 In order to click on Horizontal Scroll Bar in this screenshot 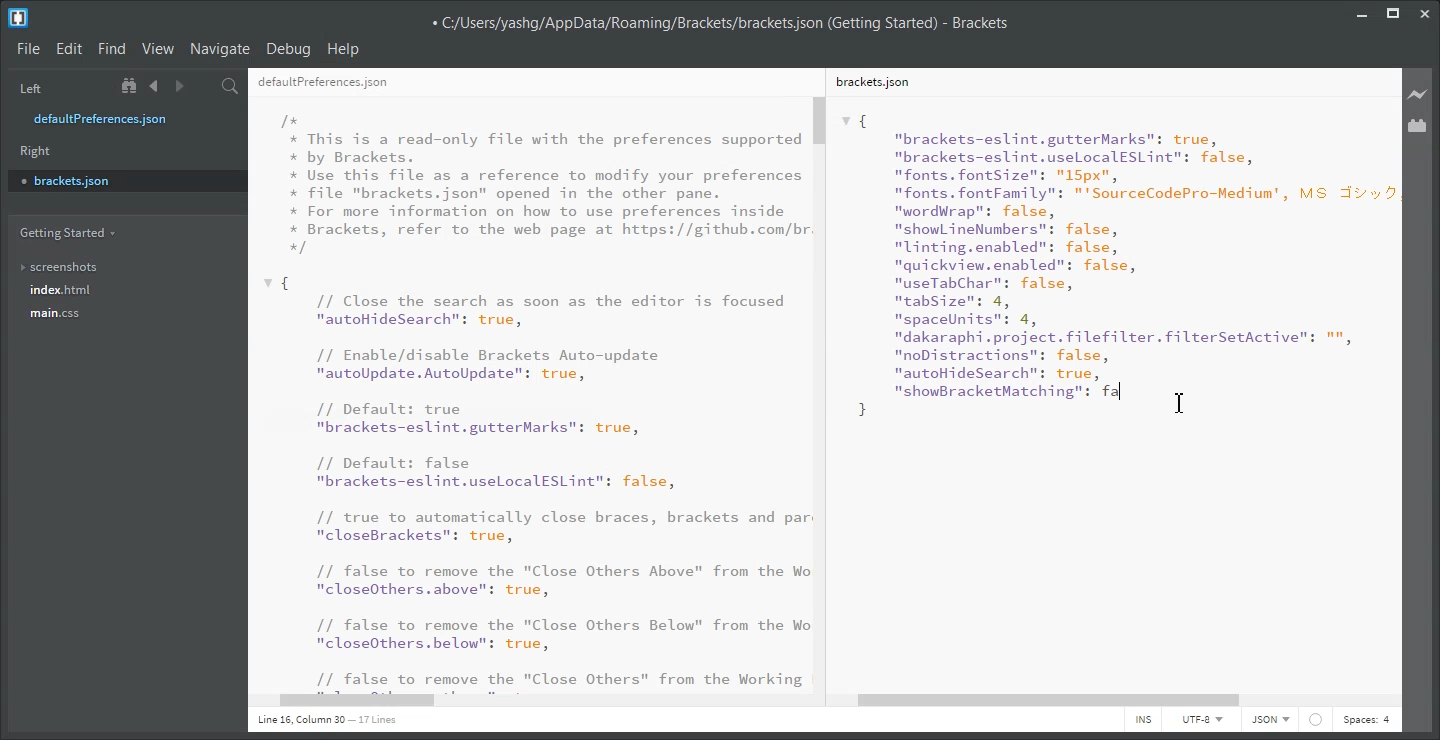, I will do `click(539, 702)`.